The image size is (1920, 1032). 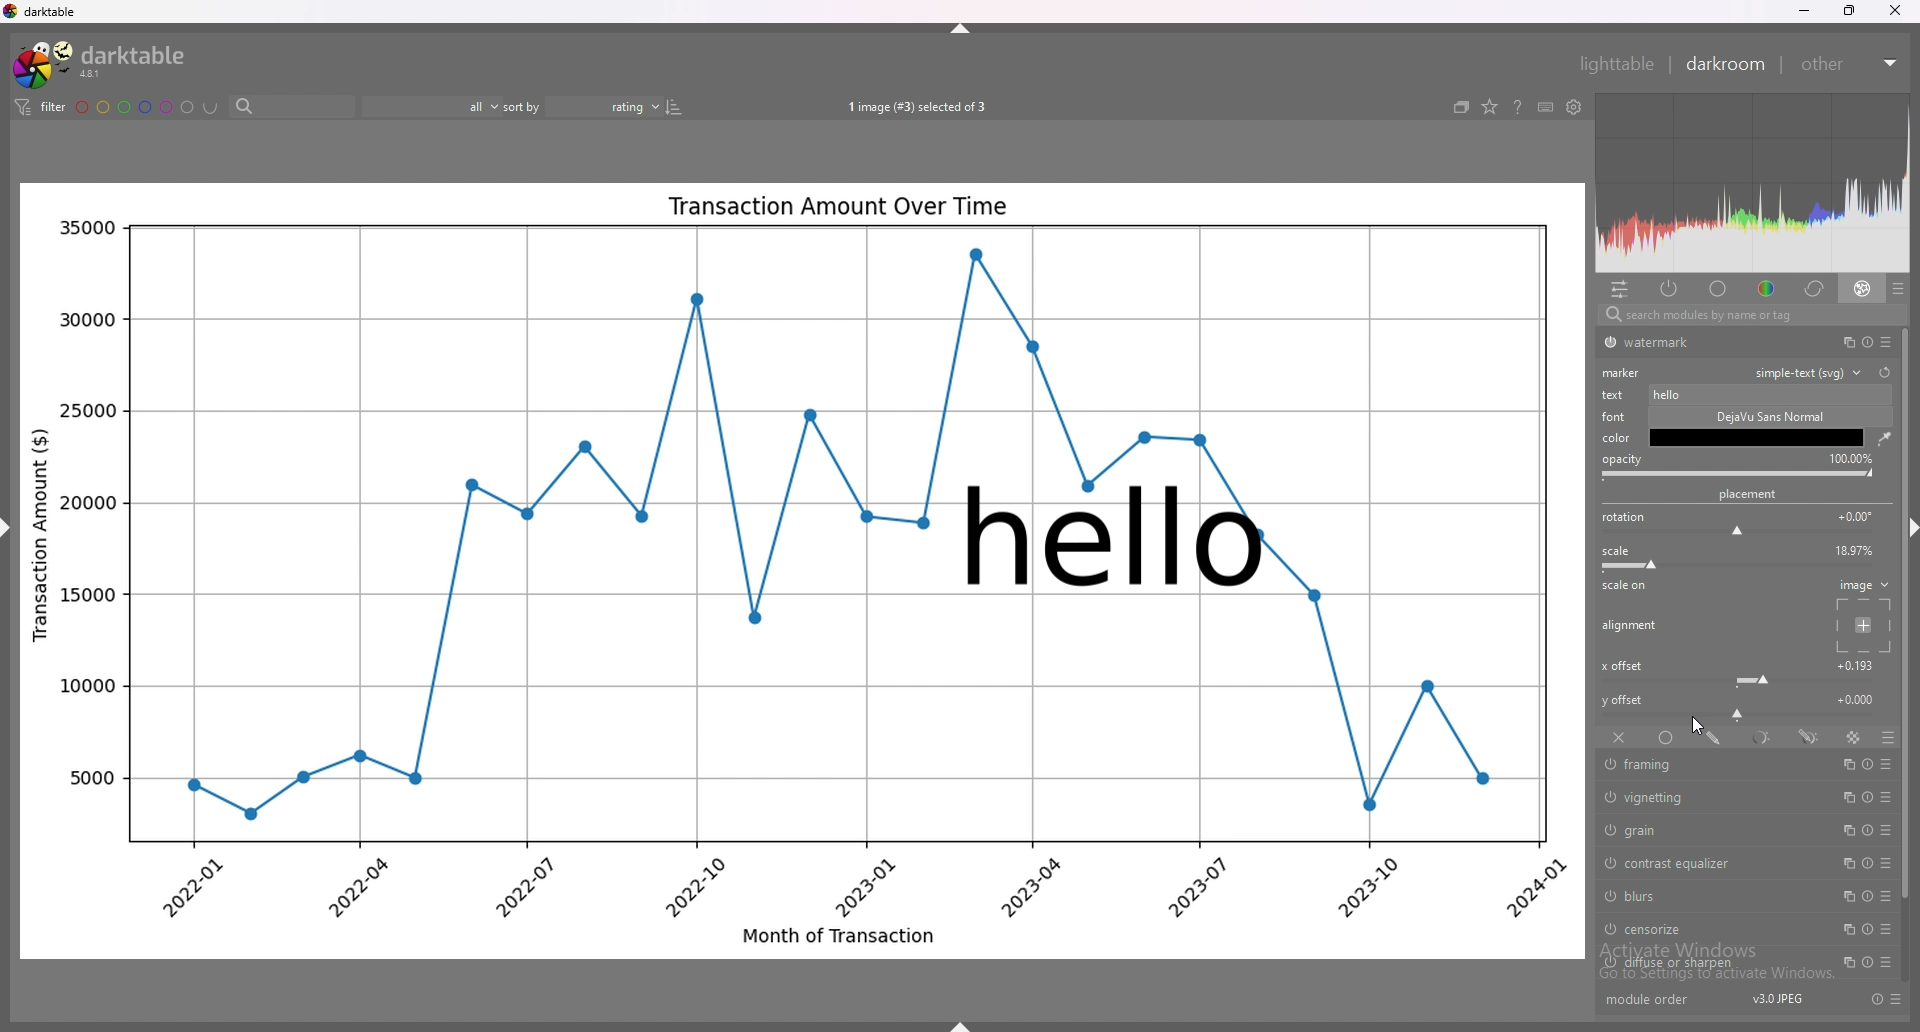 What do you see at coordinates (1607, 931) in the screenshot?
I see `switch off` at bounding box center [1607, 931].